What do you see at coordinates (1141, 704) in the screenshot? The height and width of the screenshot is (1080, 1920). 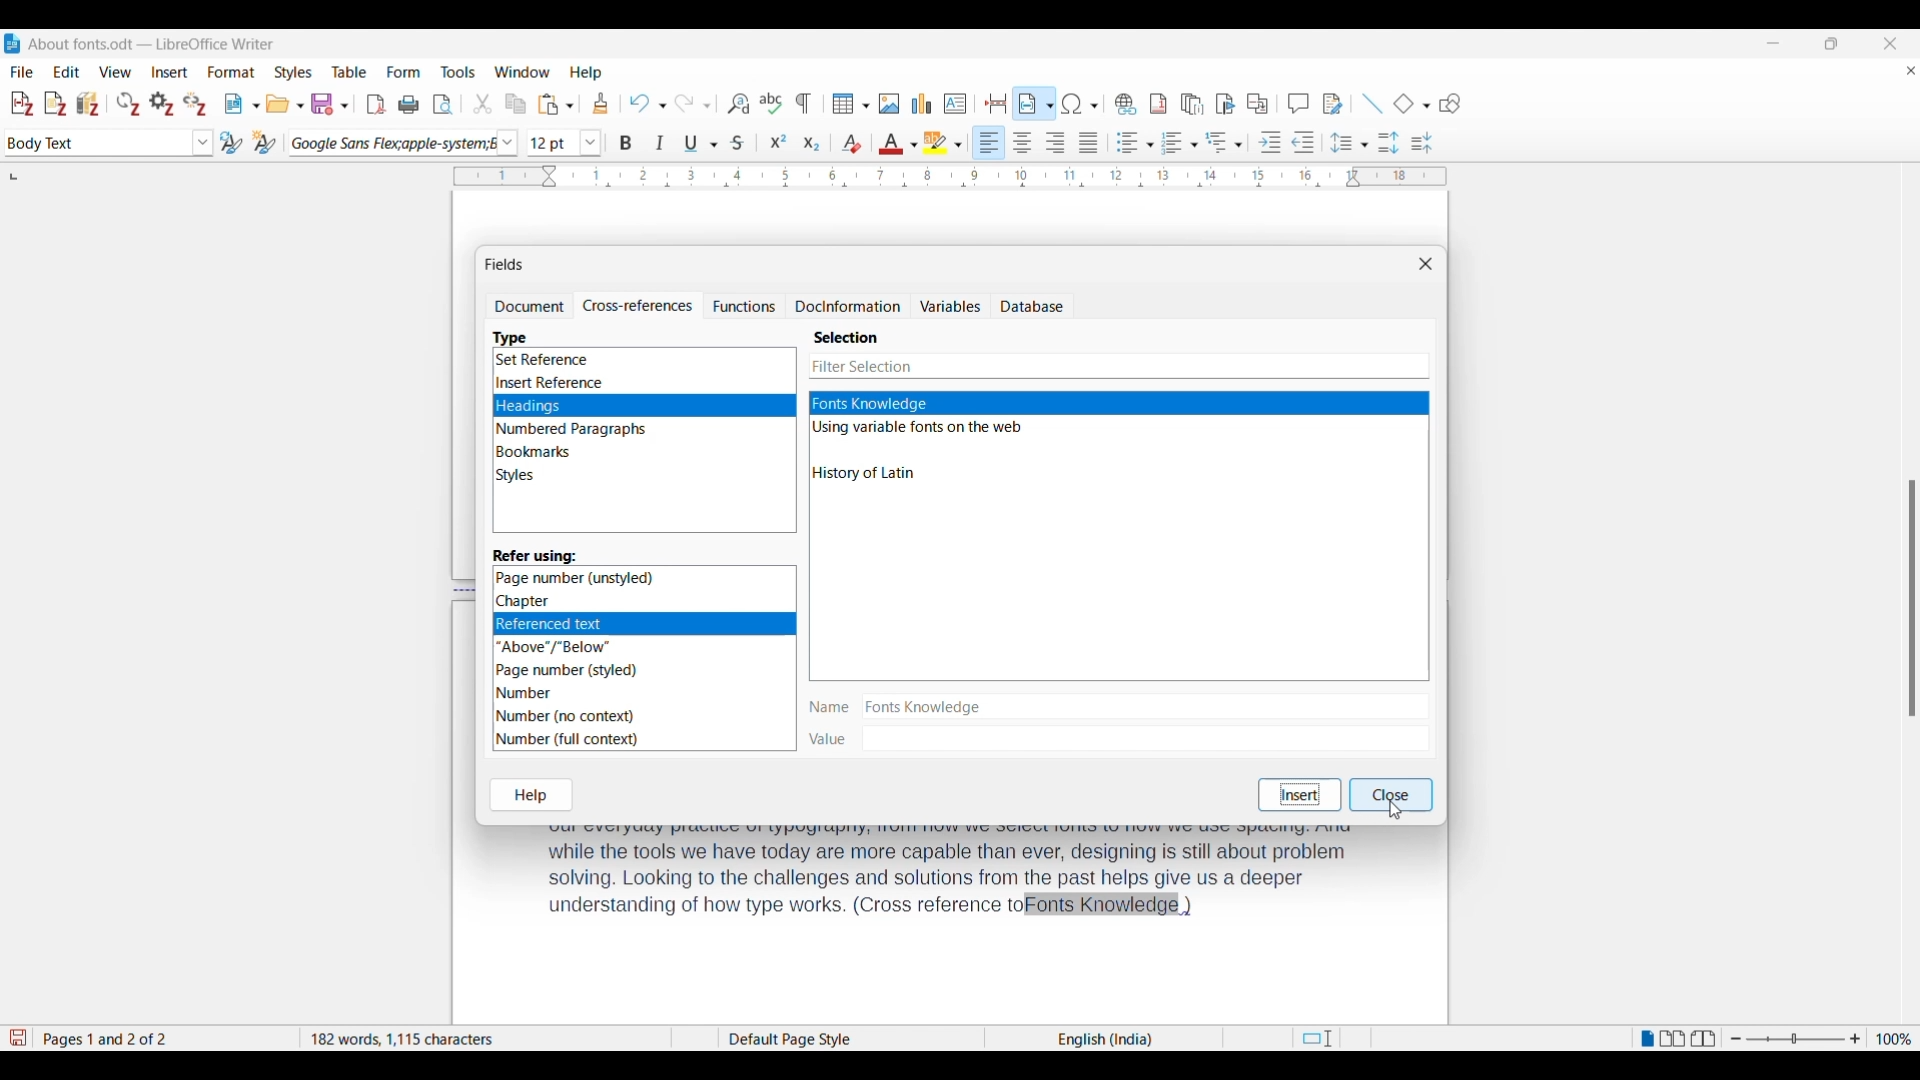 I see `Name of selection` at bounding box center [1141, 704].